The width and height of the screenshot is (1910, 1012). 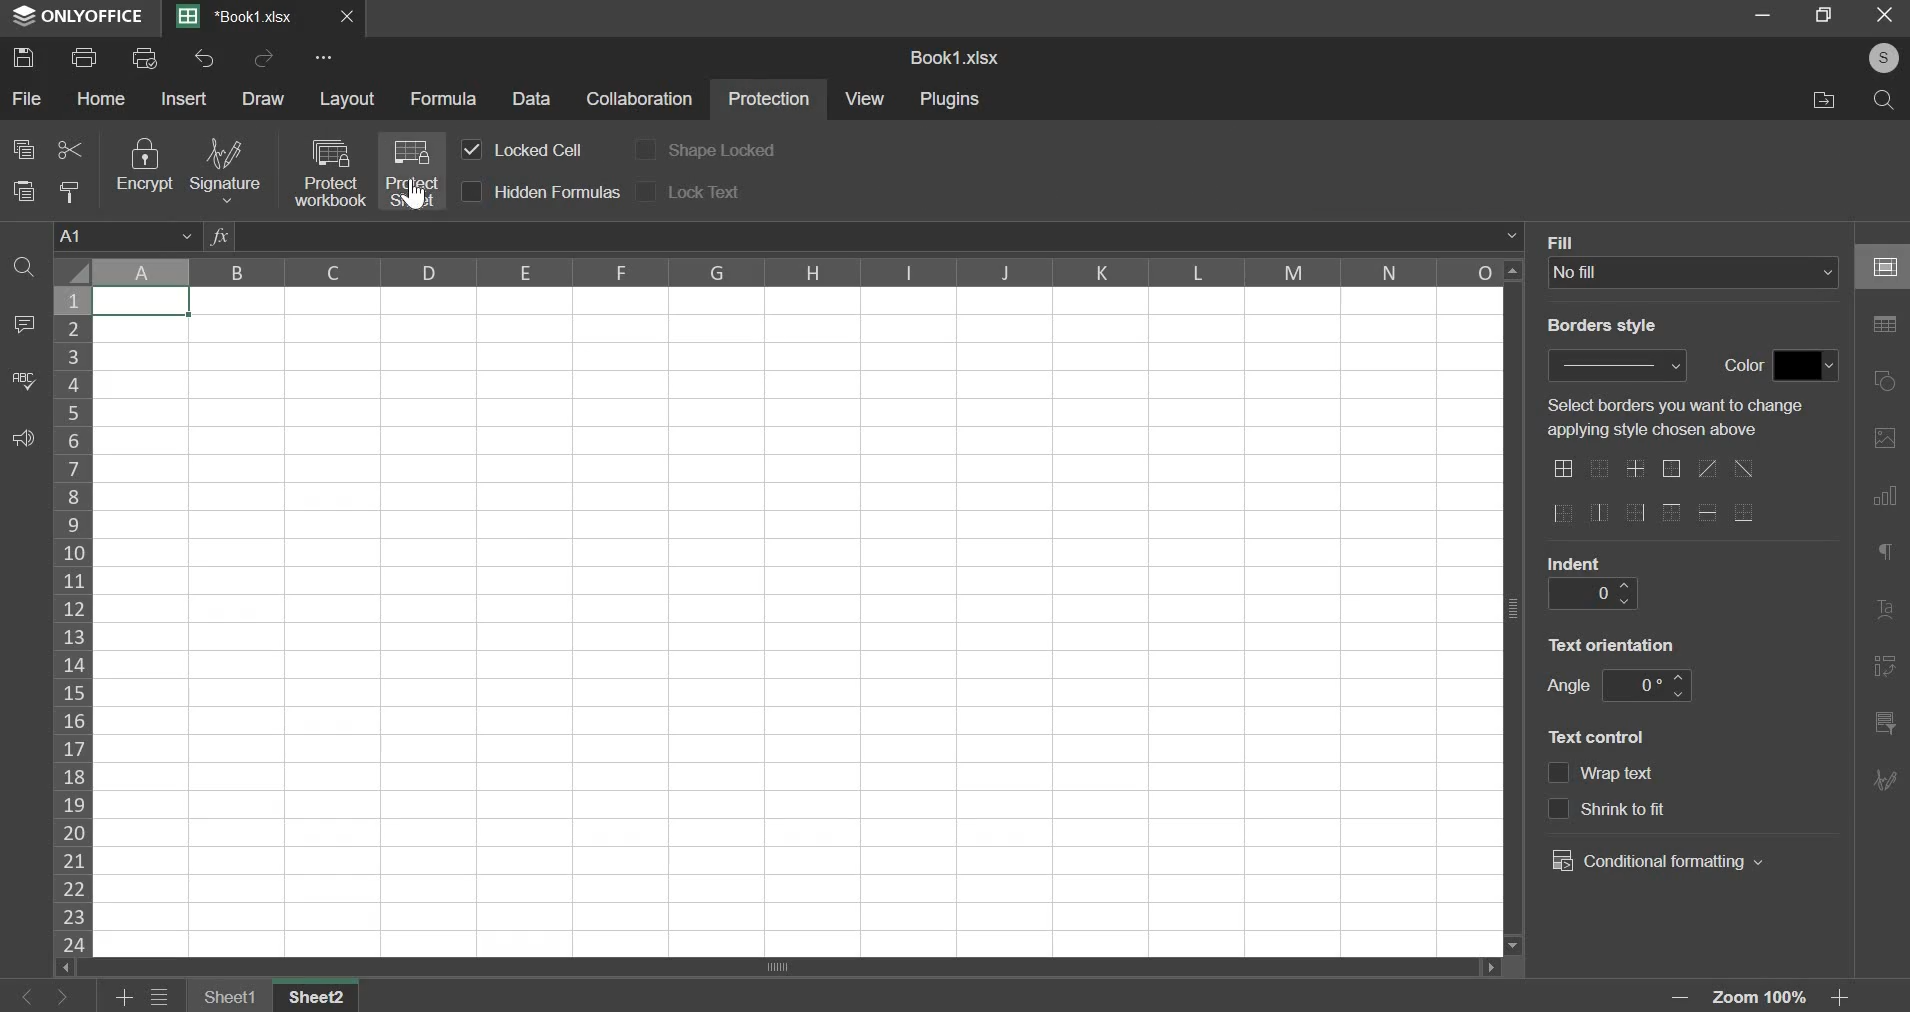 I want to click on fill type, so click(x=1694, y=273).